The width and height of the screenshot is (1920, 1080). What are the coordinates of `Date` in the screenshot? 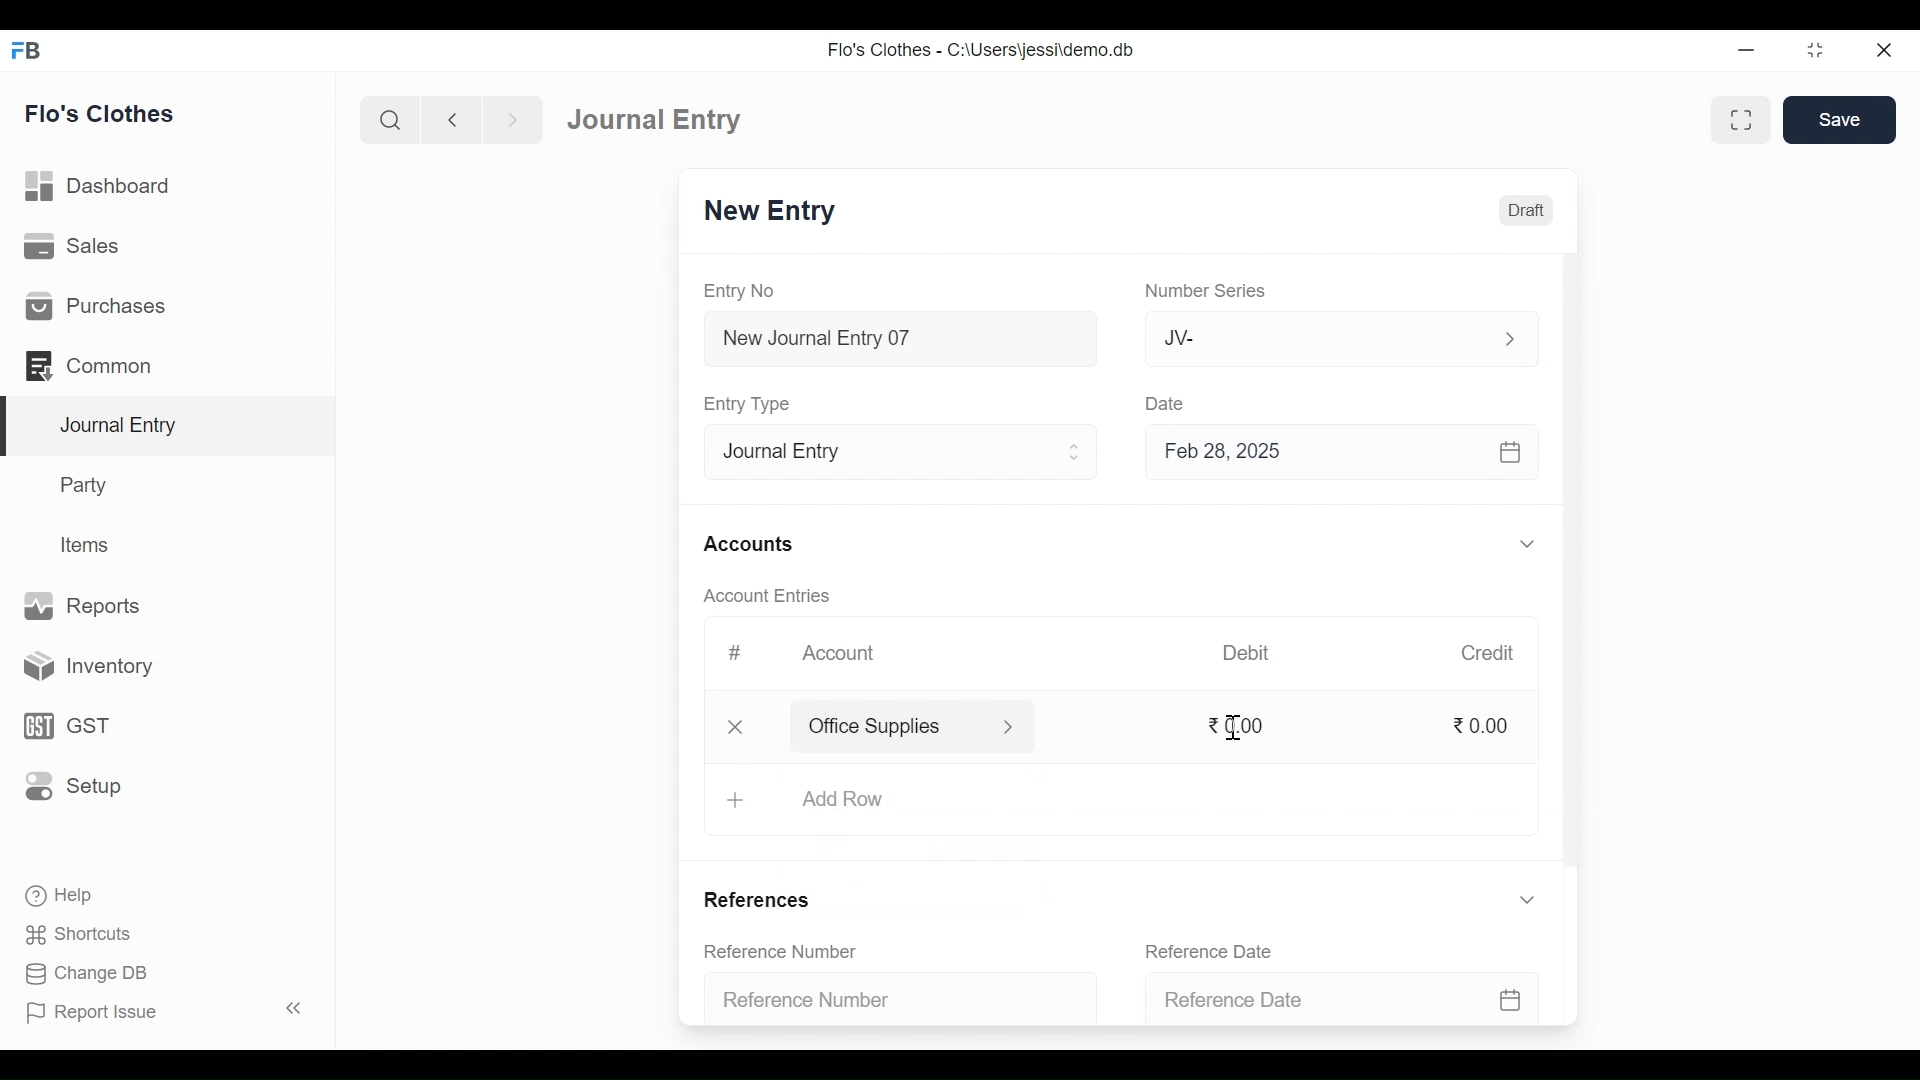 It's located at (1171, 405).